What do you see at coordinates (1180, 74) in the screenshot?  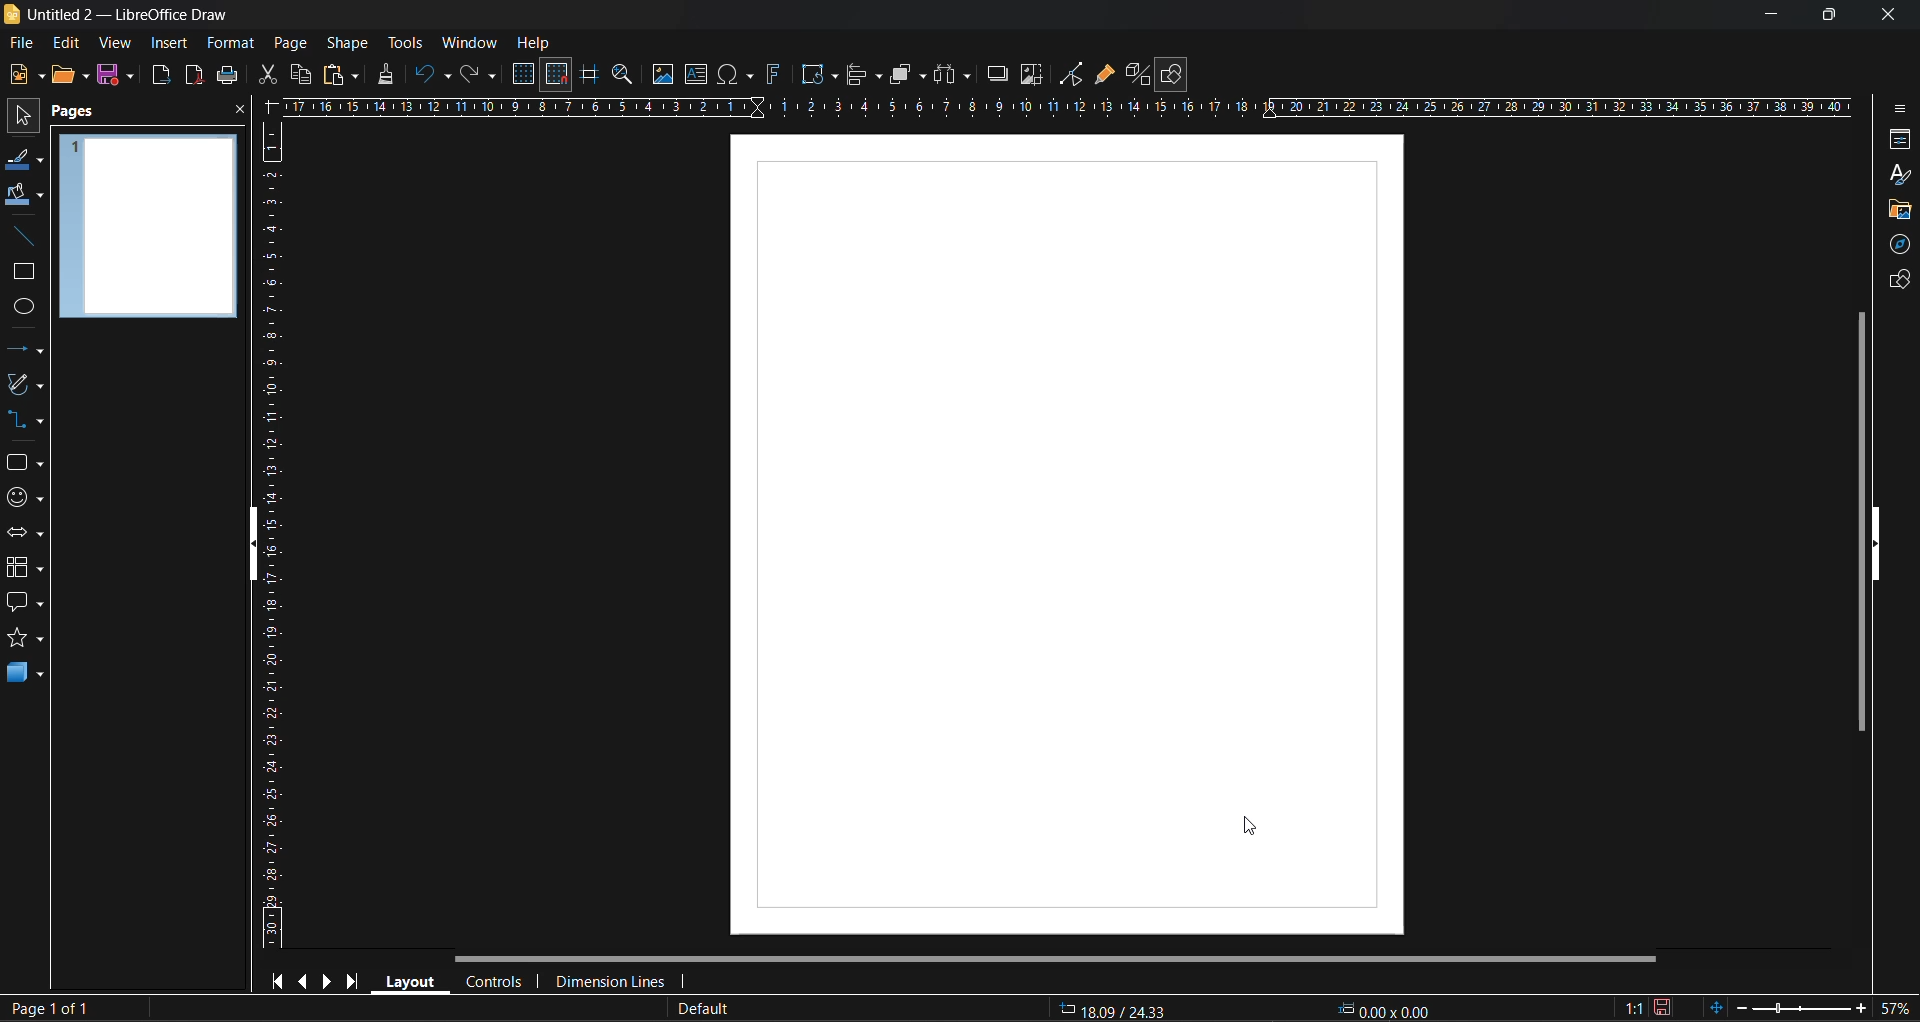 I see `show draw functions` at bounding box center [1180, 74].